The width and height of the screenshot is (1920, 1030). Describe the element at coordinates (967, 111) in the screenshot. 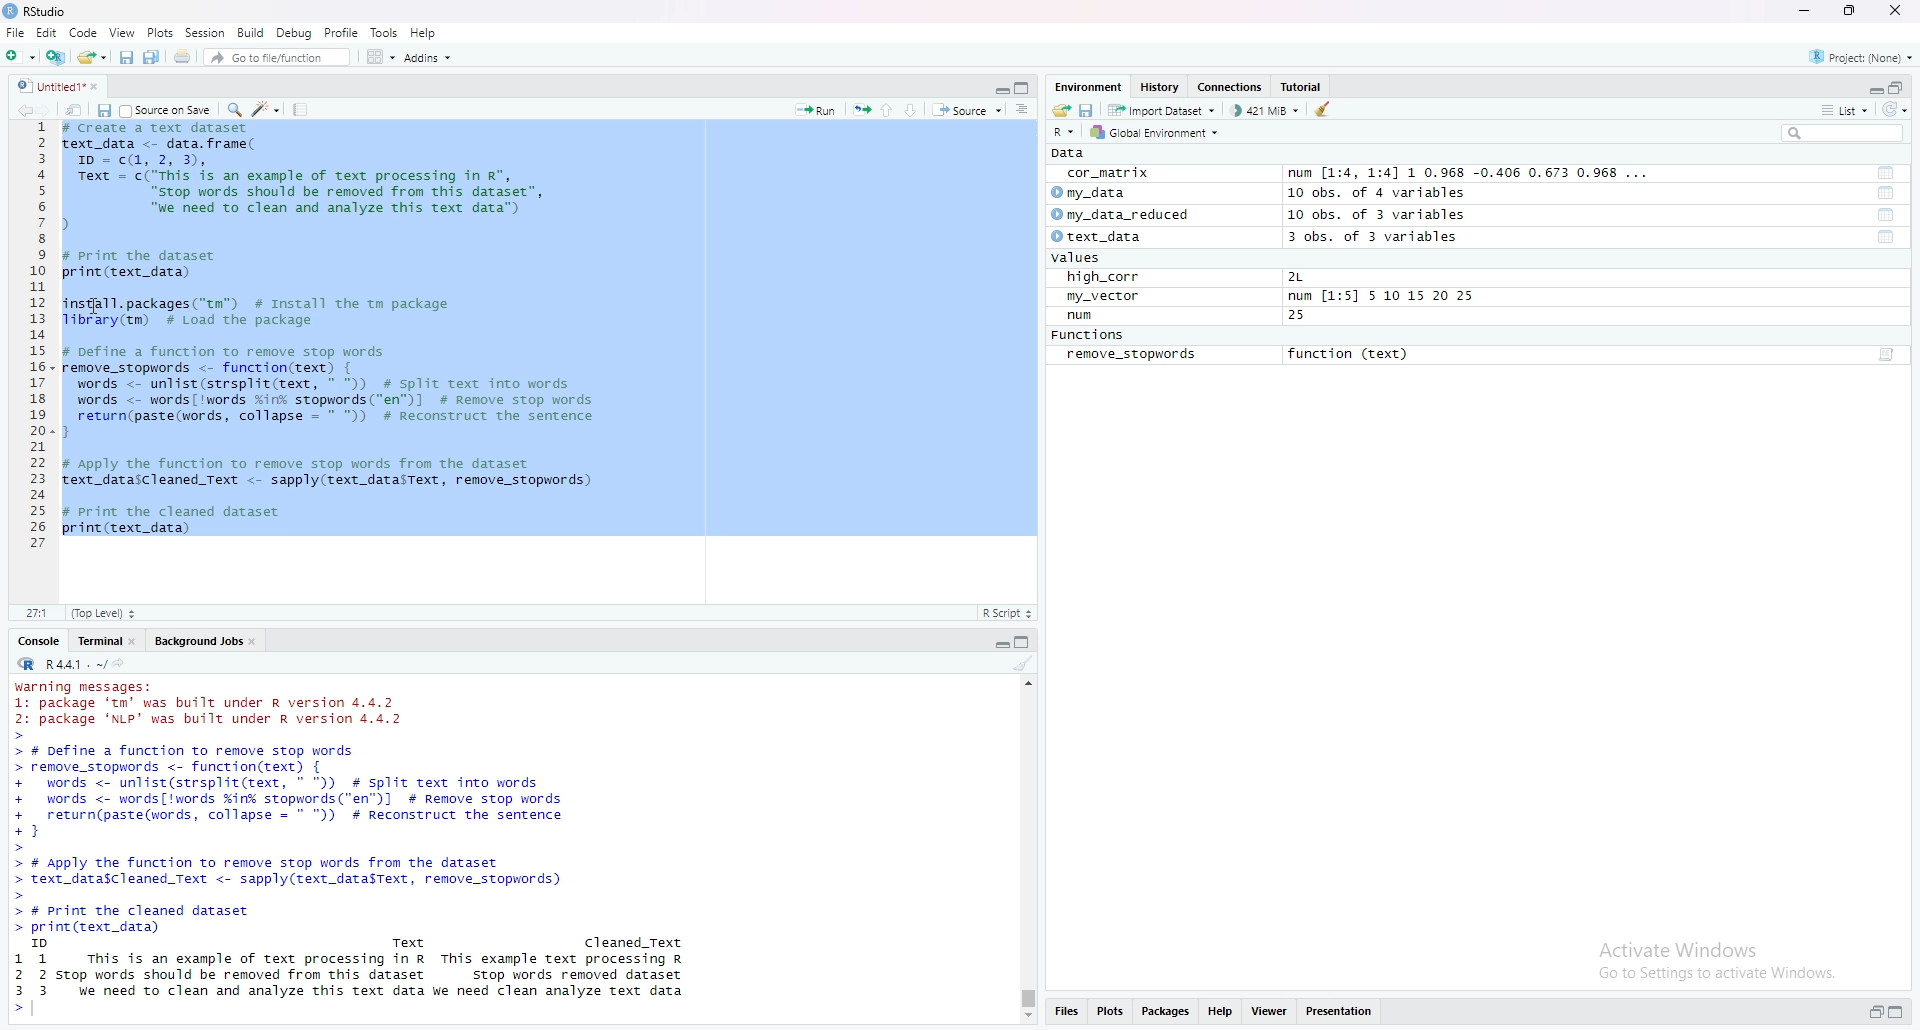

I see `source` at that location.